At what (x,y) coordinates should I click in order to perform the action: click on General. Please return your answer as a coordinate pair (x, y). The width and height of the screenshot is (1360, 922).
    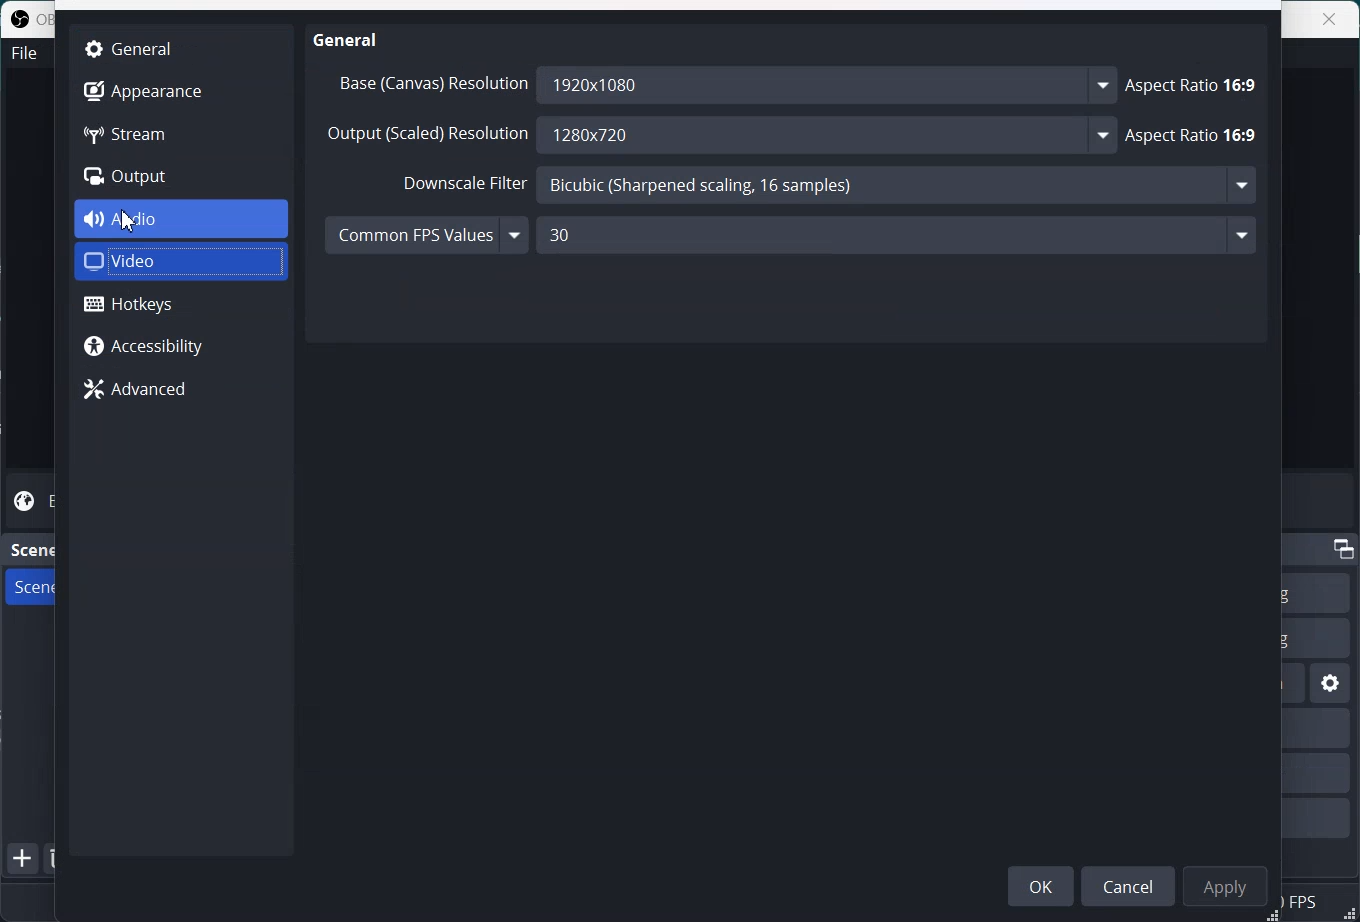
    Looking at the image, I should click on (347, 42).